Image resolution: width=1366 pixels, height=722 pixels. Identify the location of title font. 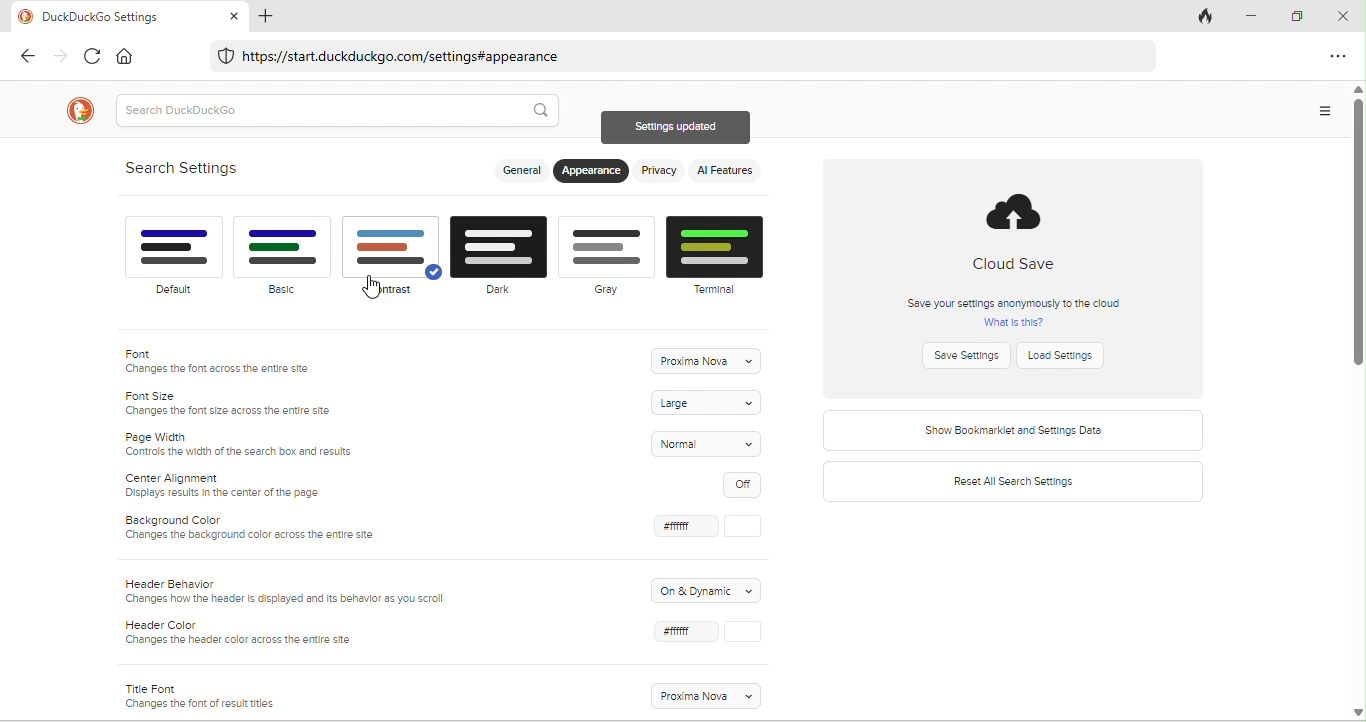
(202, 694).